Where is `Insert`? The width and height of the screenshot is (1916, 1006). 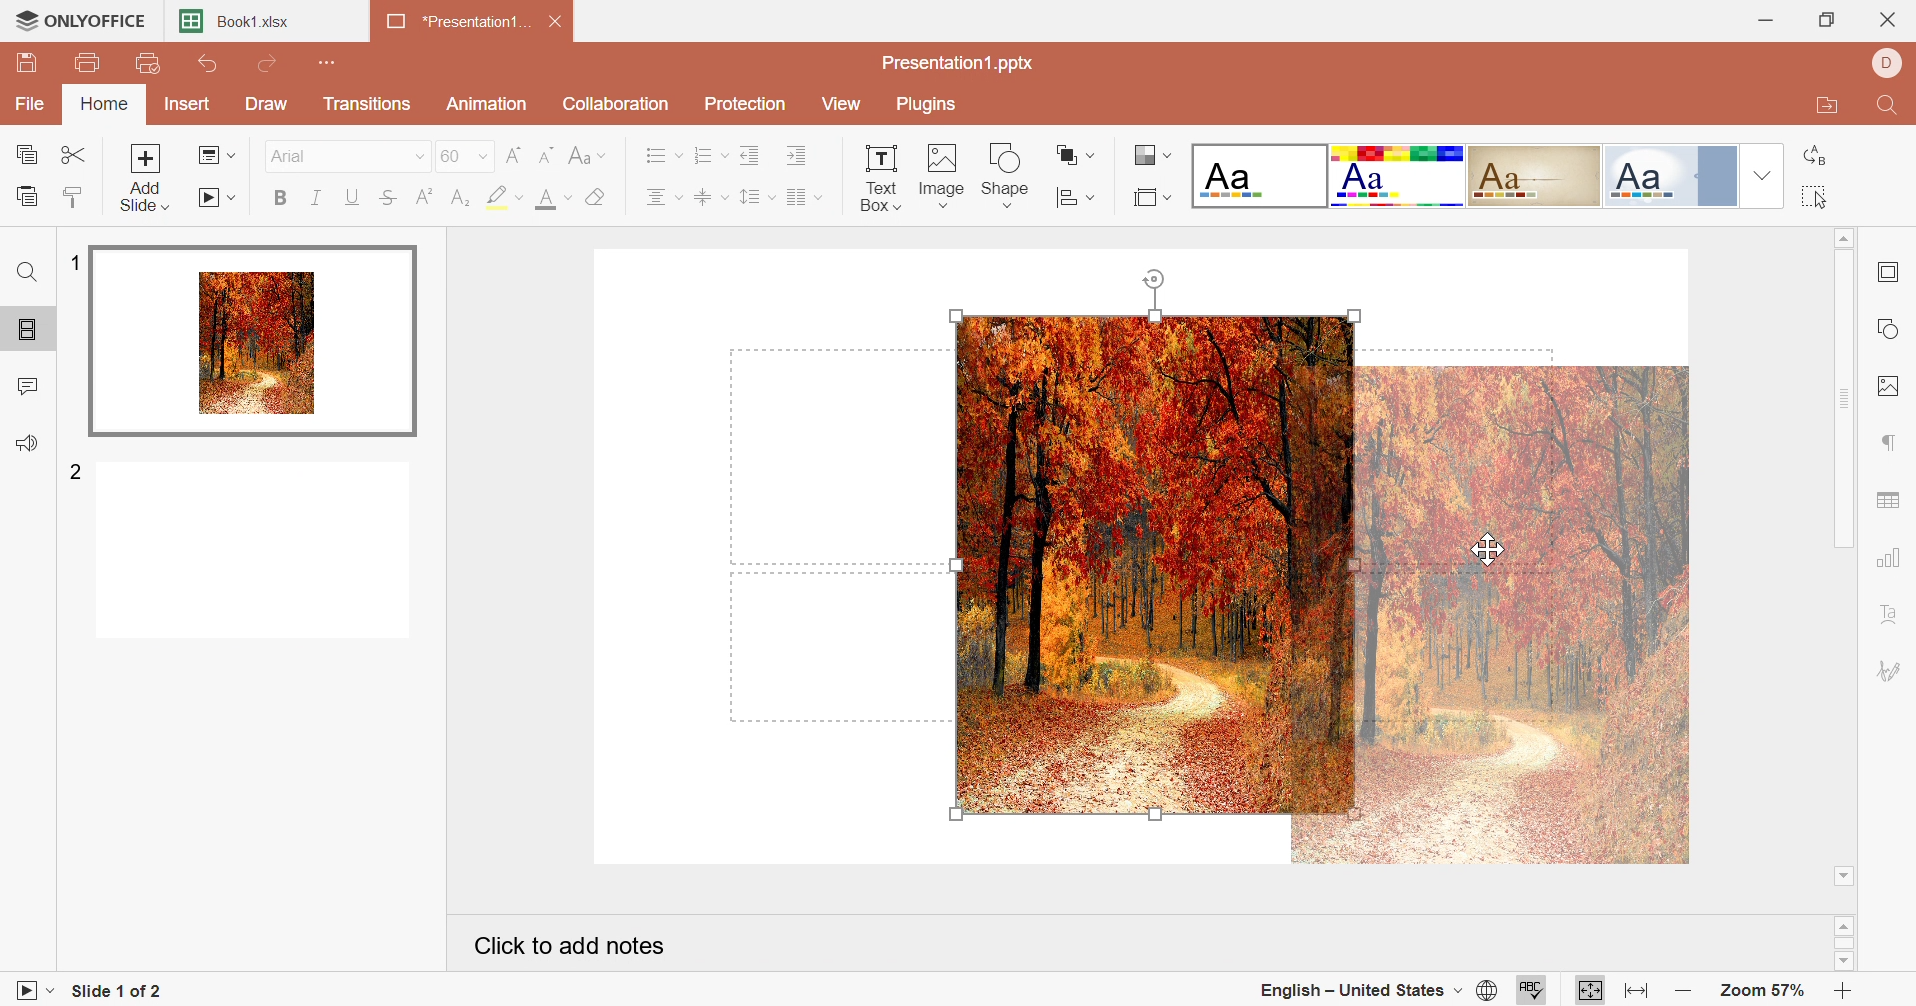
Insert is located at coordinates (186, 106).